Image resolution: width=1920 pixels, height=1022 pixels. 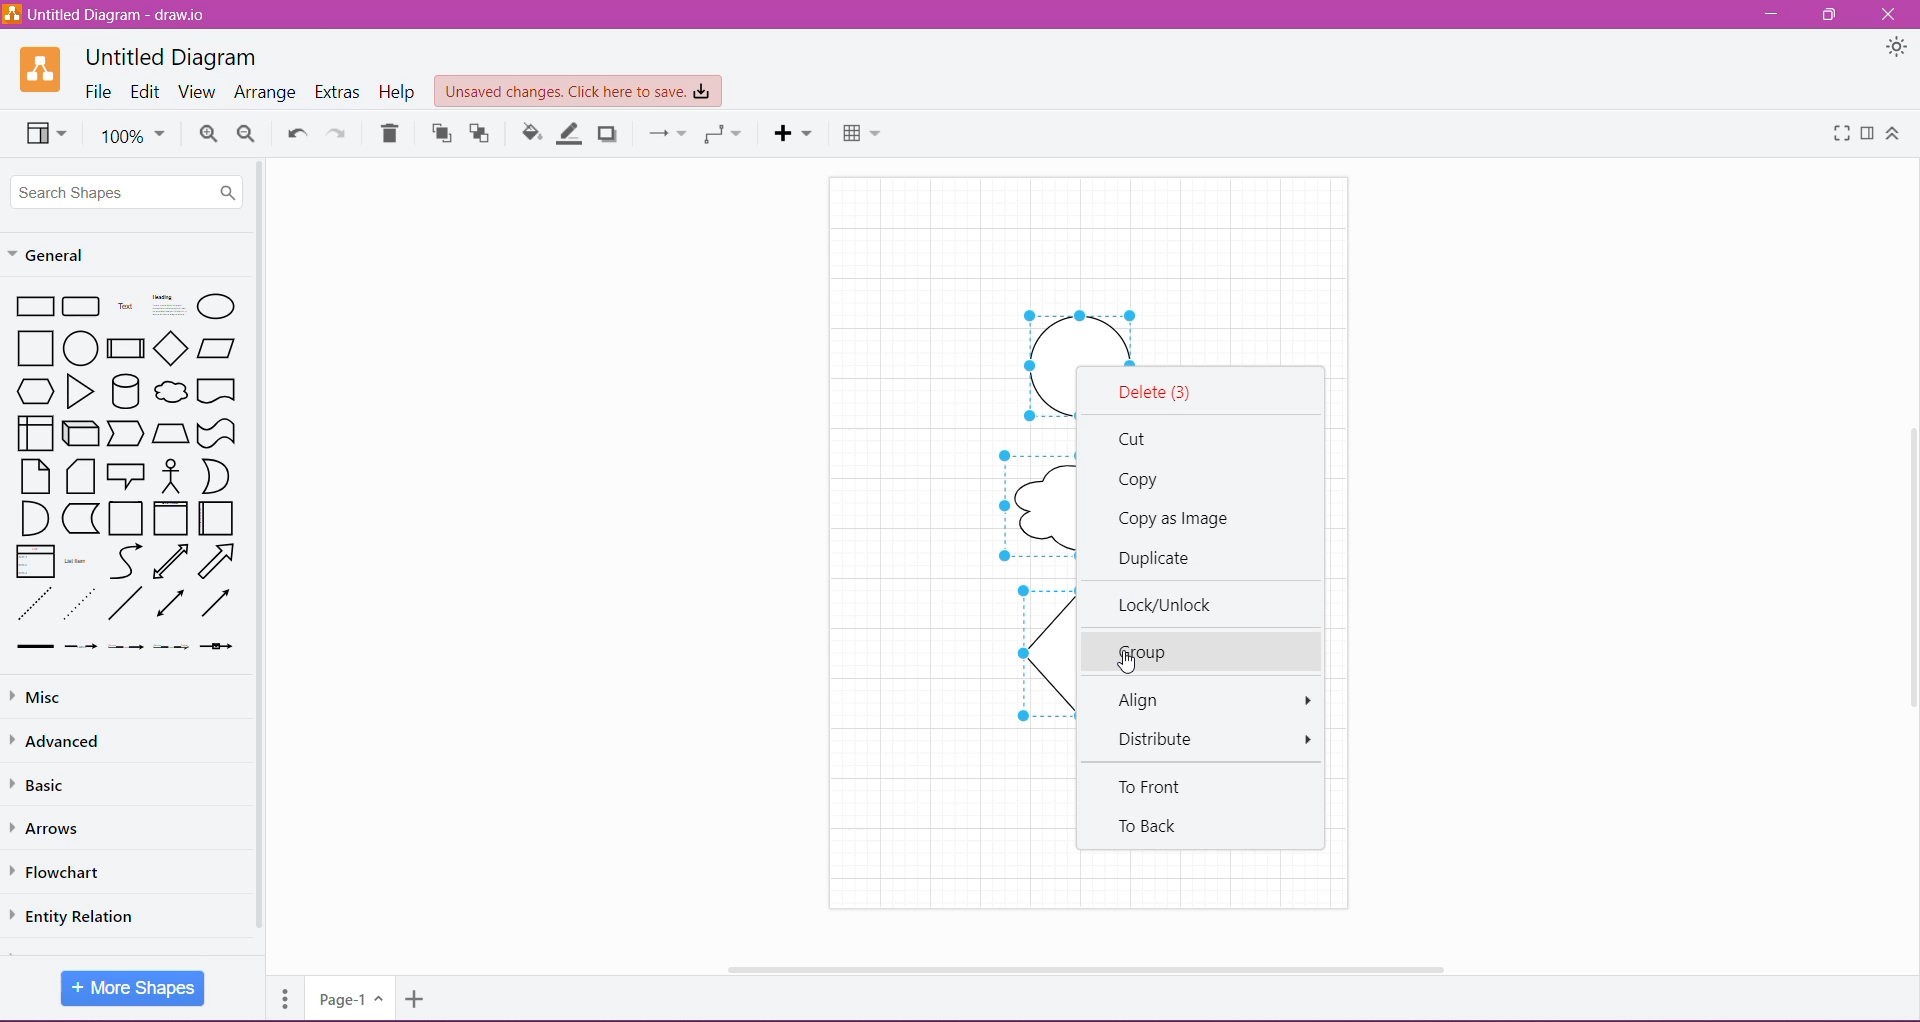 What do you see at coordinates (1127, 665) in the screenshot?
I see `Cursor` at bounding box center [1127, 665].